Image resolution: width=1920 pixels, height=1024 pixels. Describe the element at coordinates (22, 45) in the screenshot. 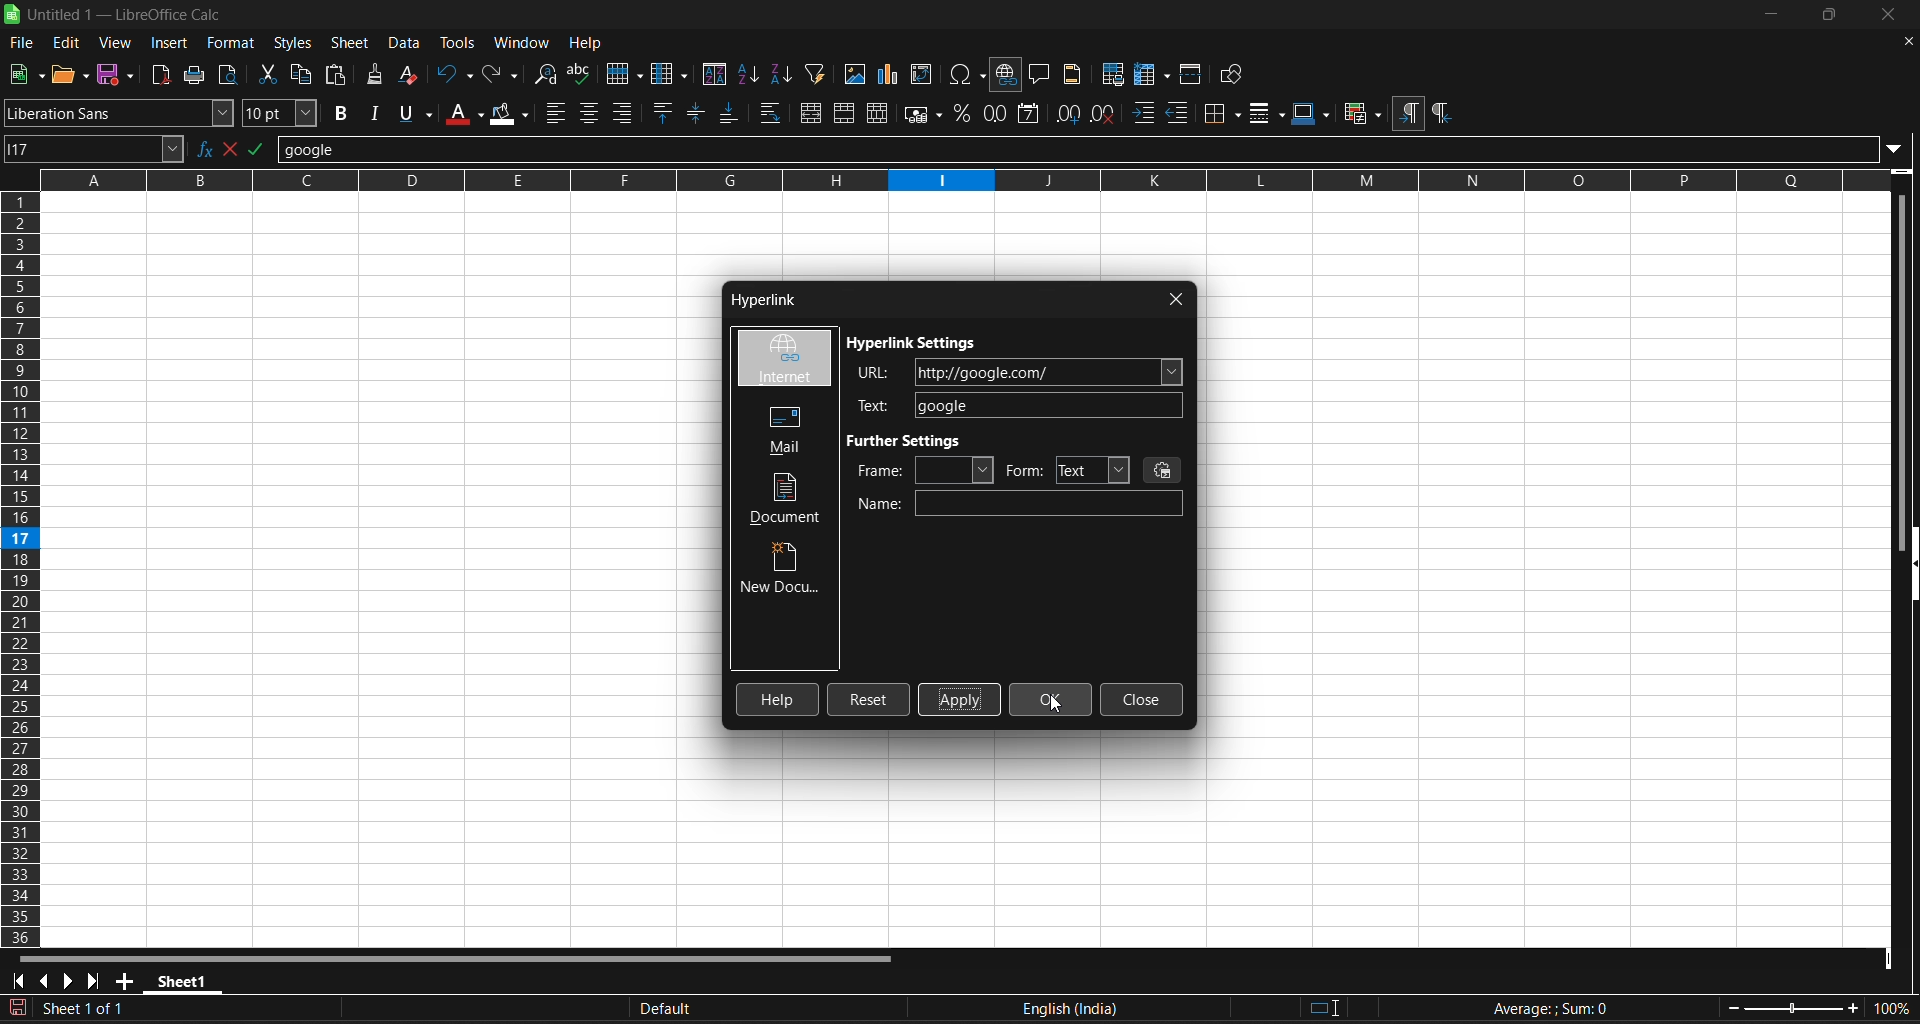

I see `file` at that location.